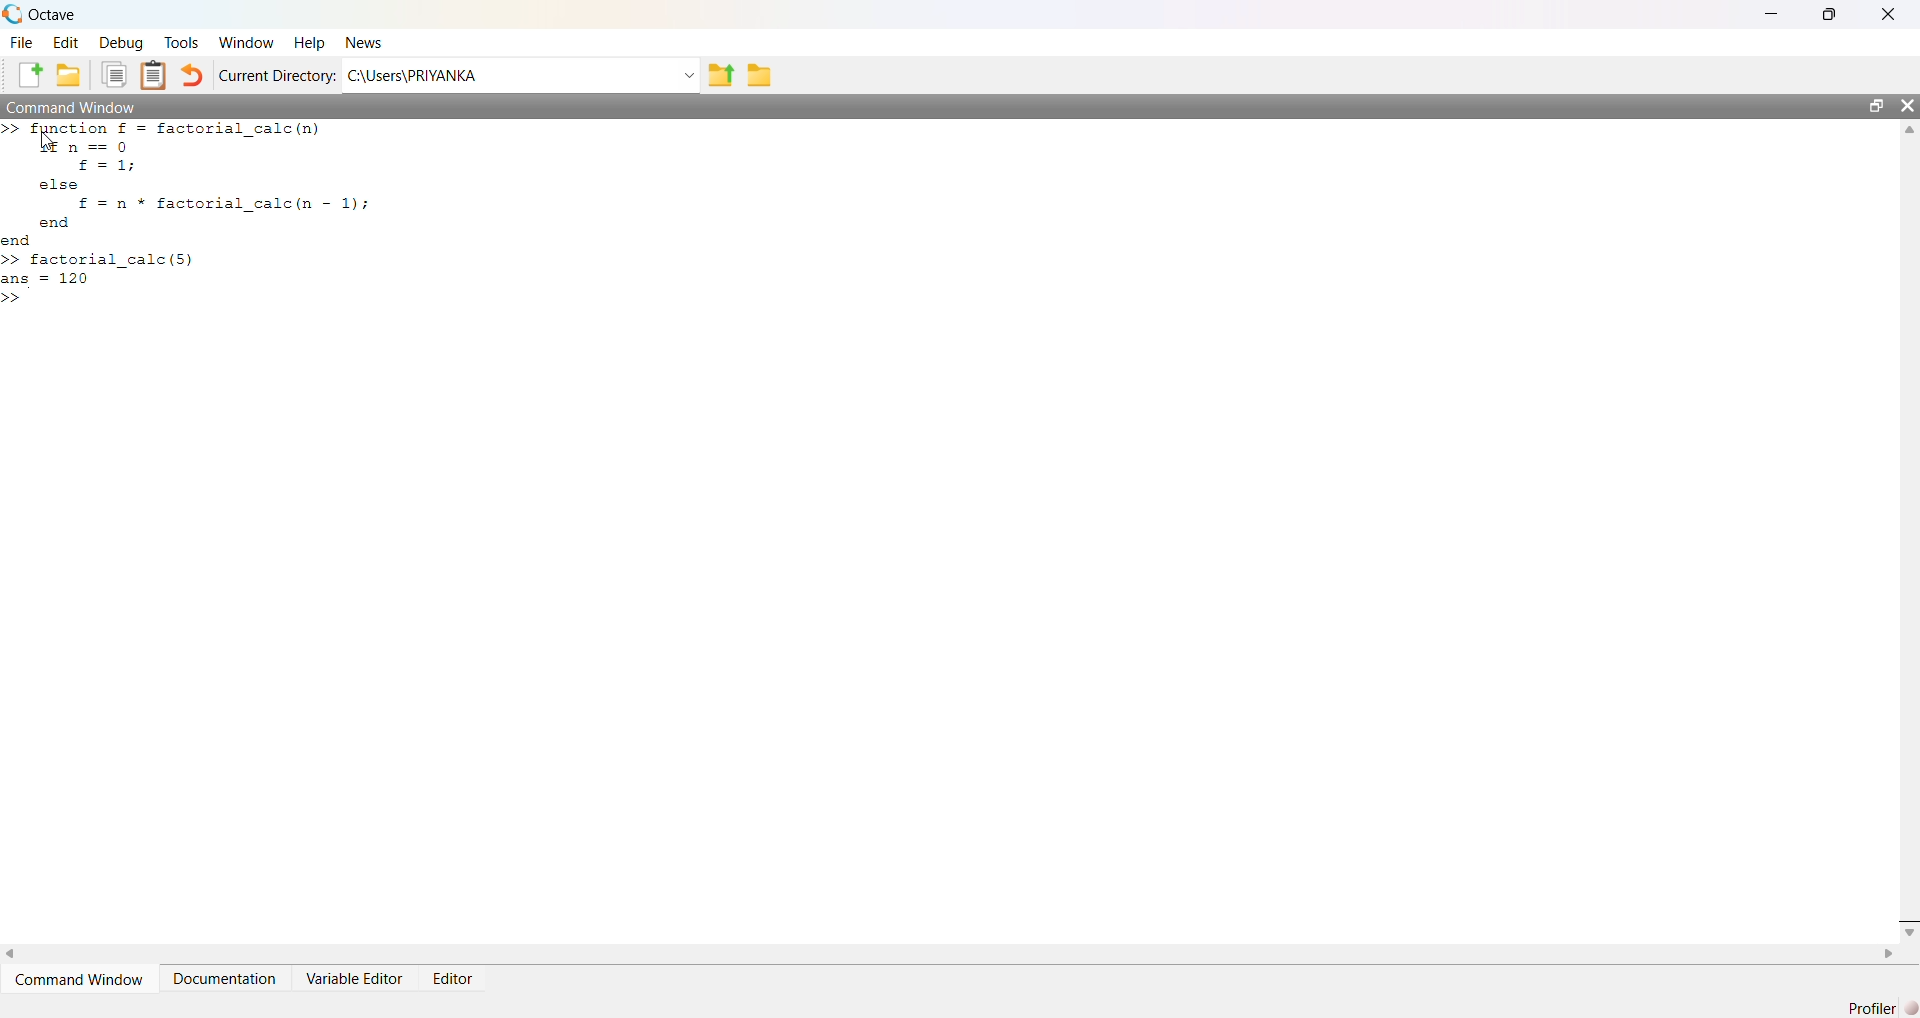 The image size is (1920, 1018). I want to click on Editor, so click(455, 981).